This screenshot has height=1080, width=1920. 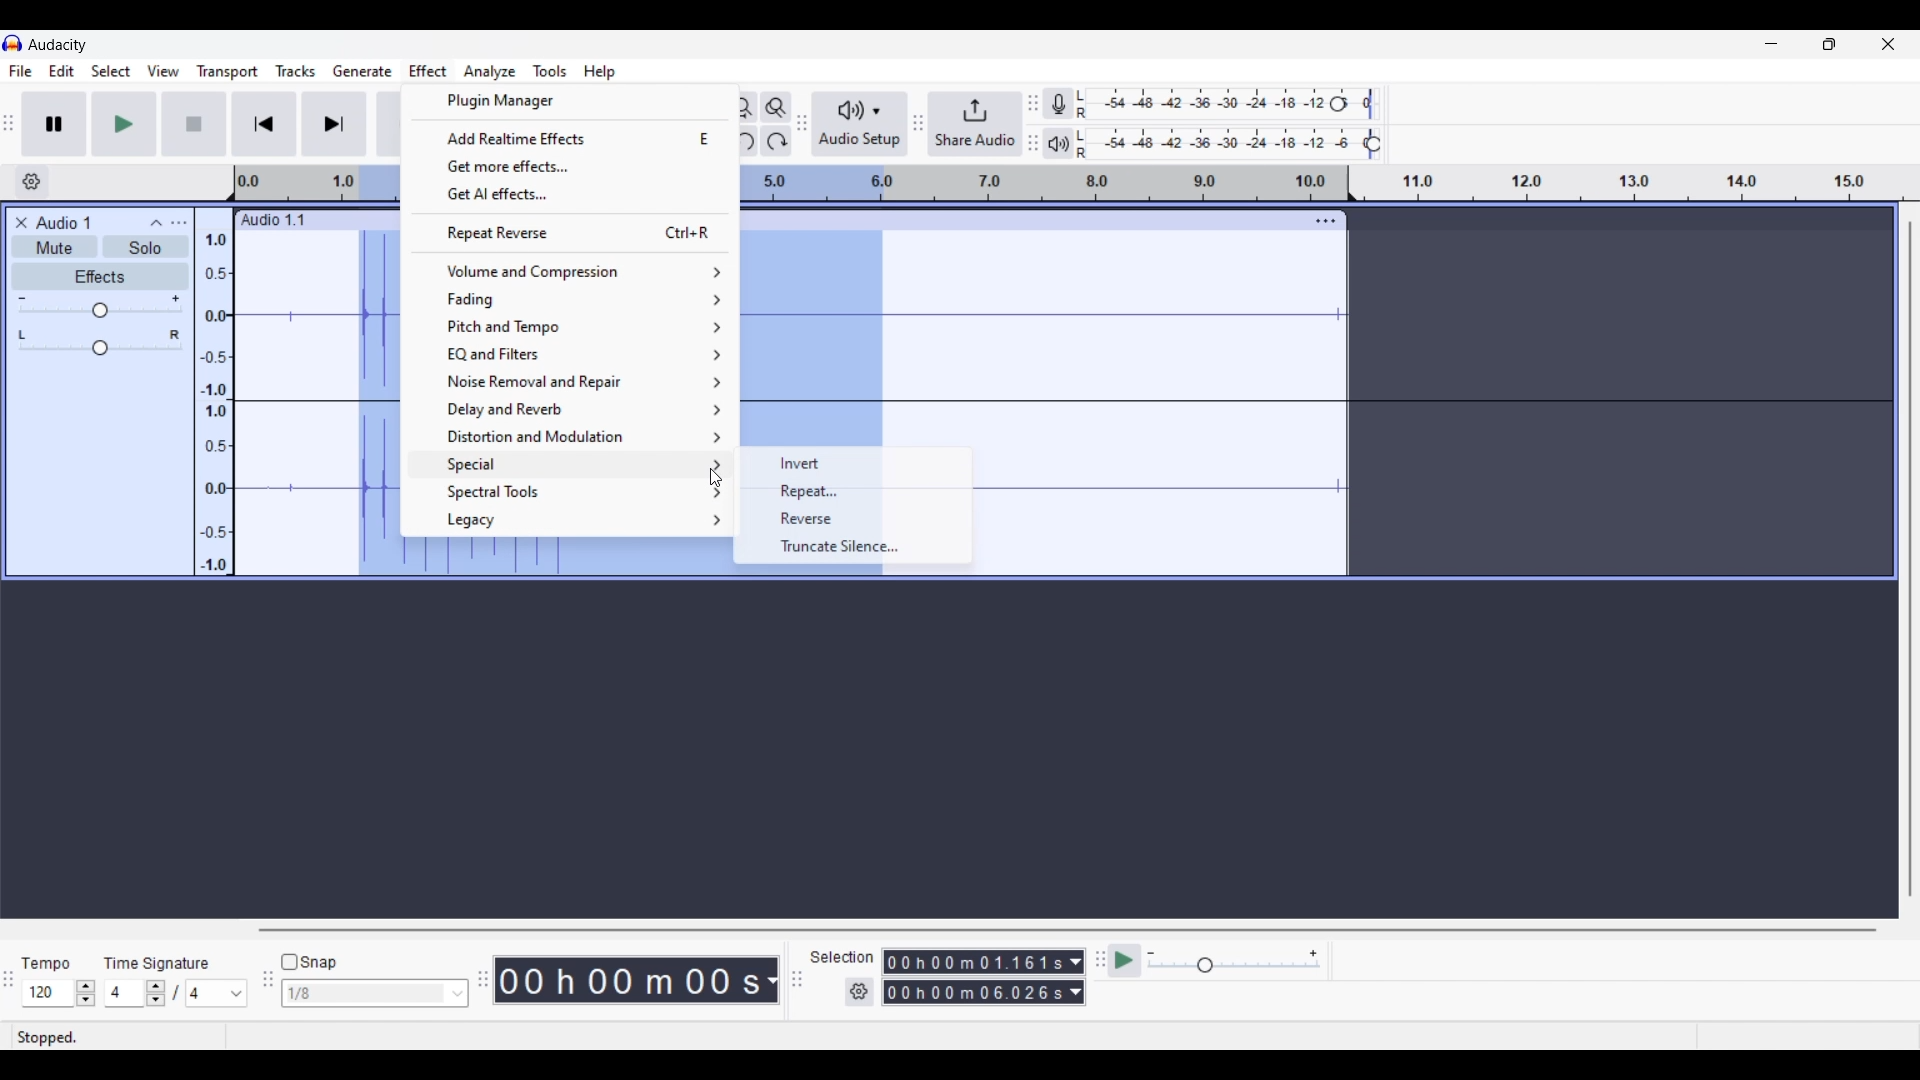 I want to click on Type in time signature, so click(x=124, y=993).